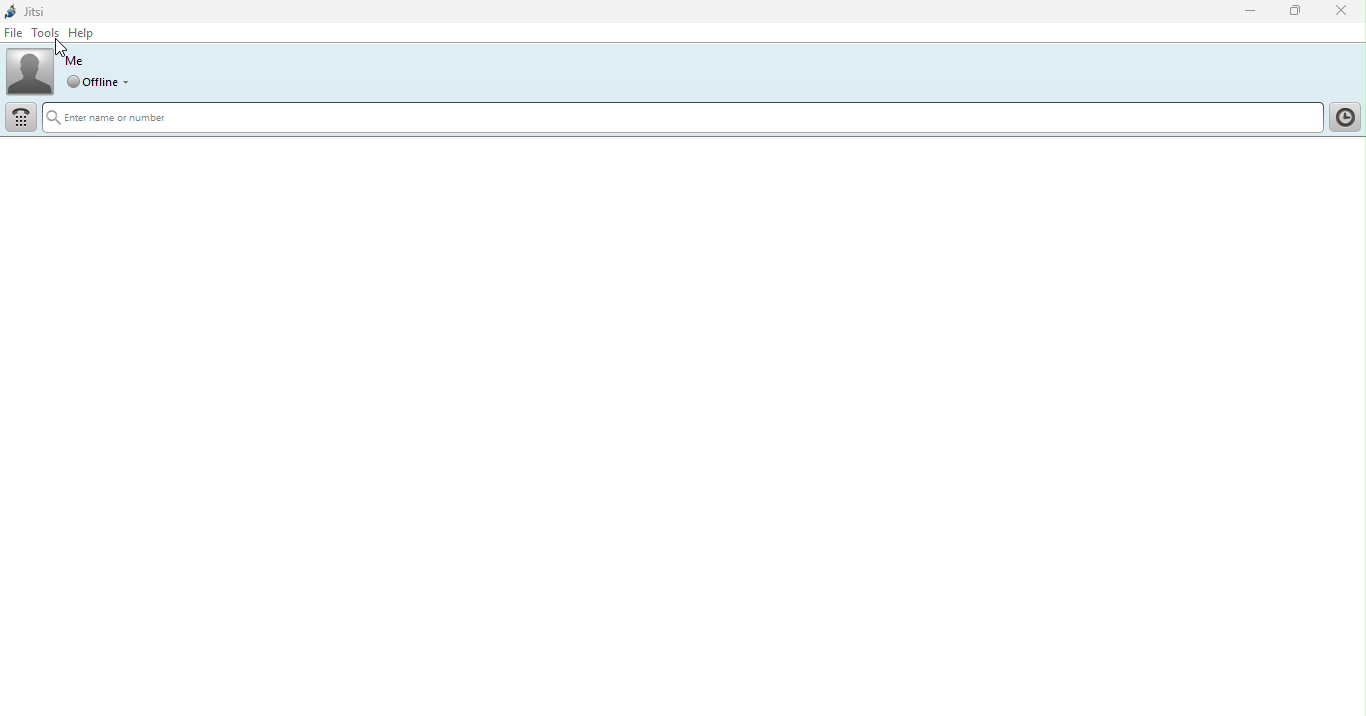 This screenshot has width=1366, height=716. Describe the element at coordinates (1340, 12) in the screenshot. I see `Close` at that location.